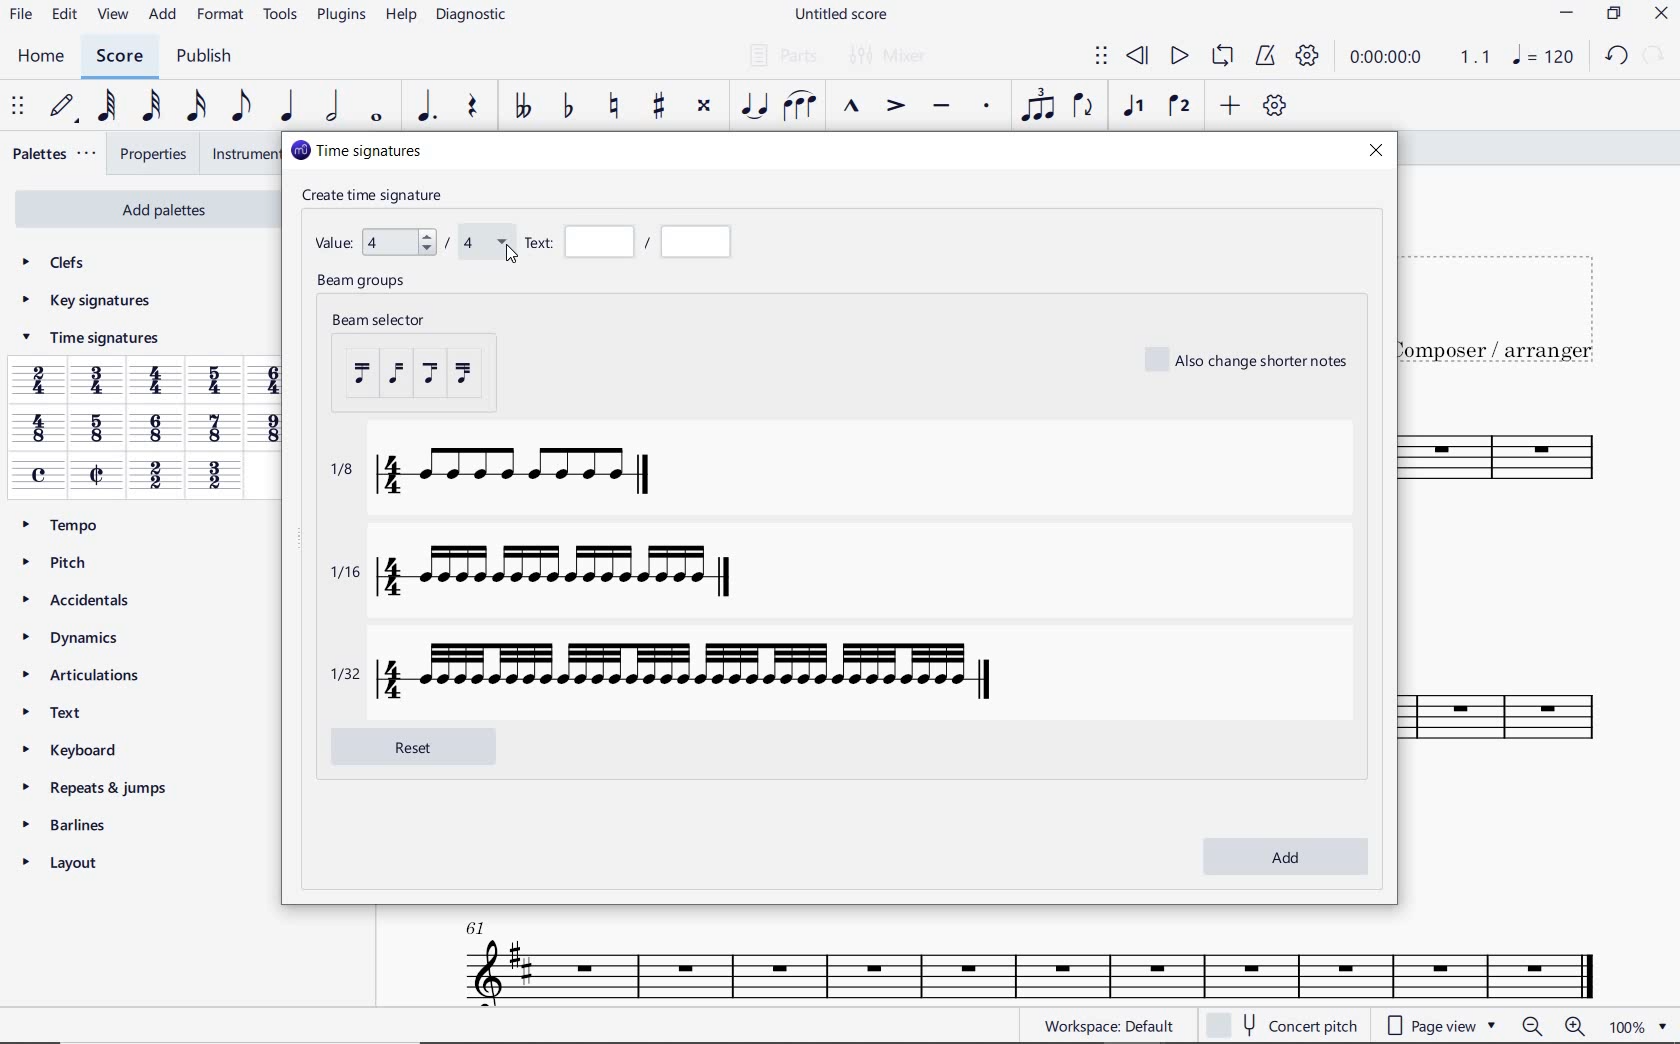 Image resolution: width=1680 pixels, height=1044 pixels. I want to click on 6/4, so click(273, 380).